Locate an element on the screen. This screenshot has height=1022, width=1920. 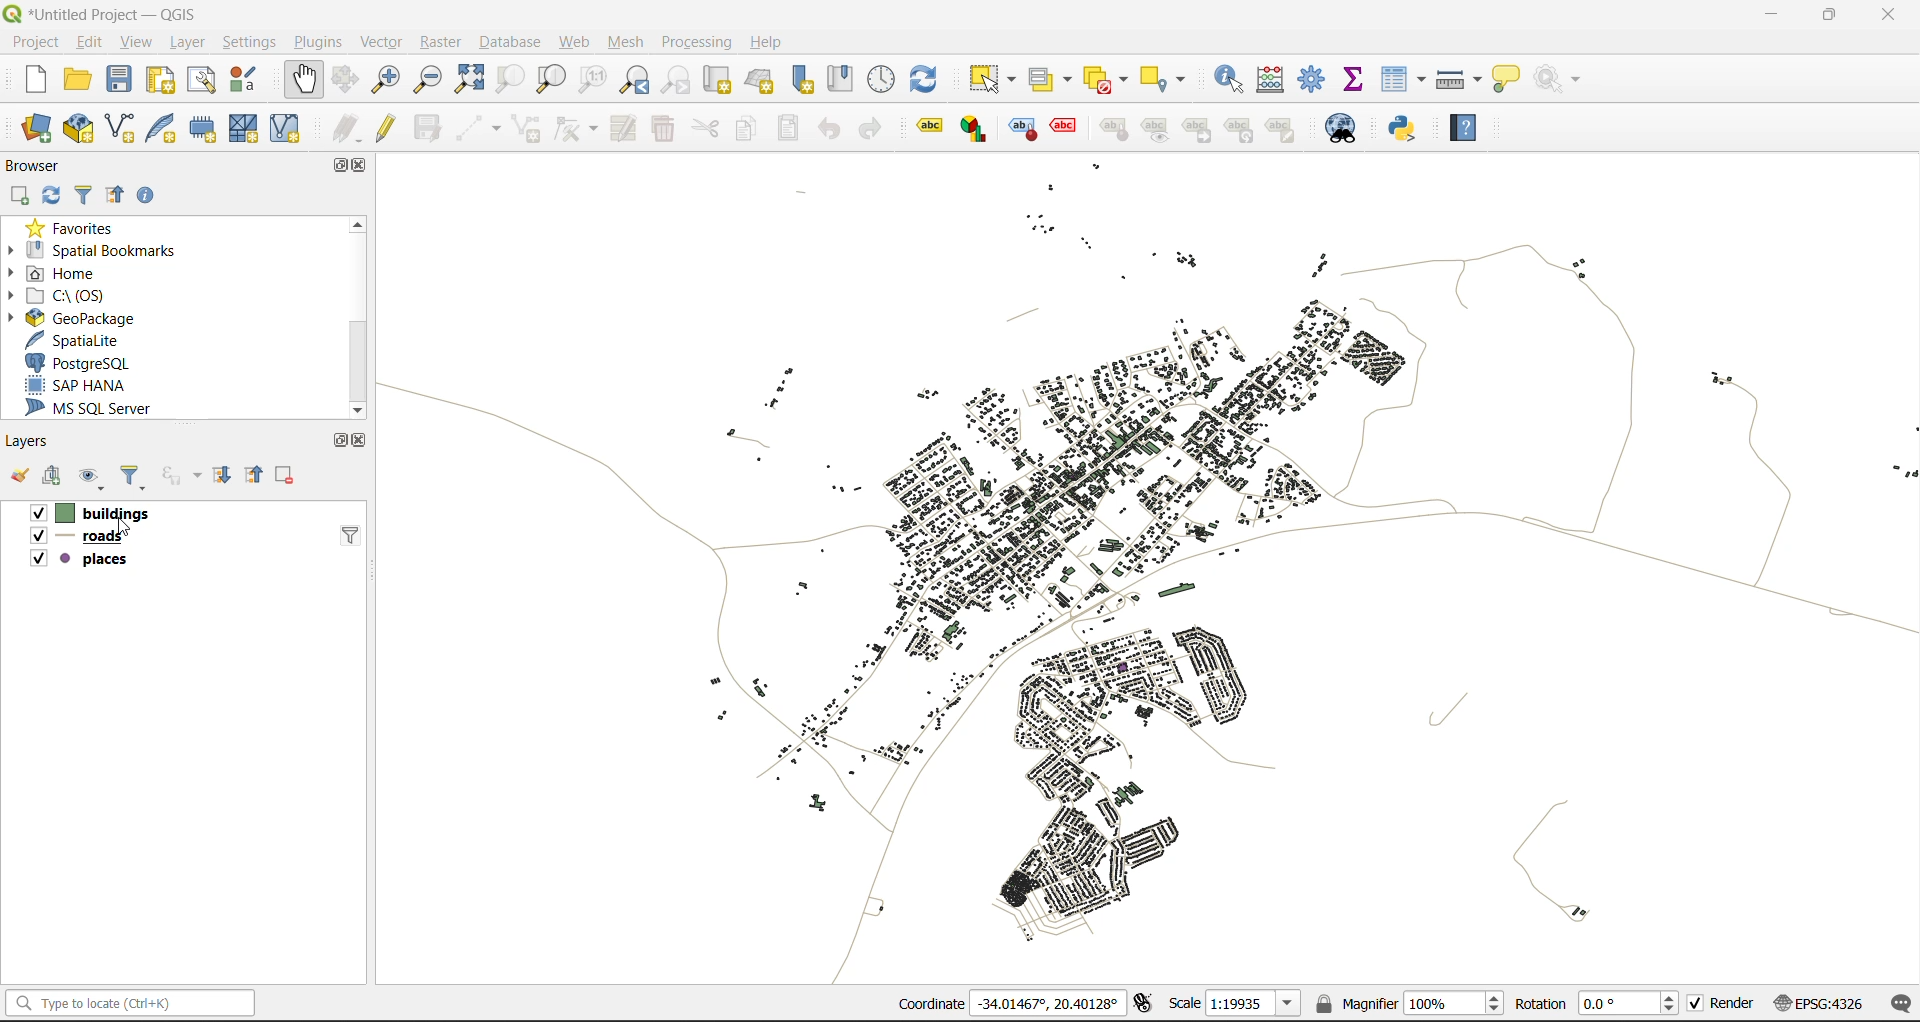
new map view is located at coordinates (719, 82).